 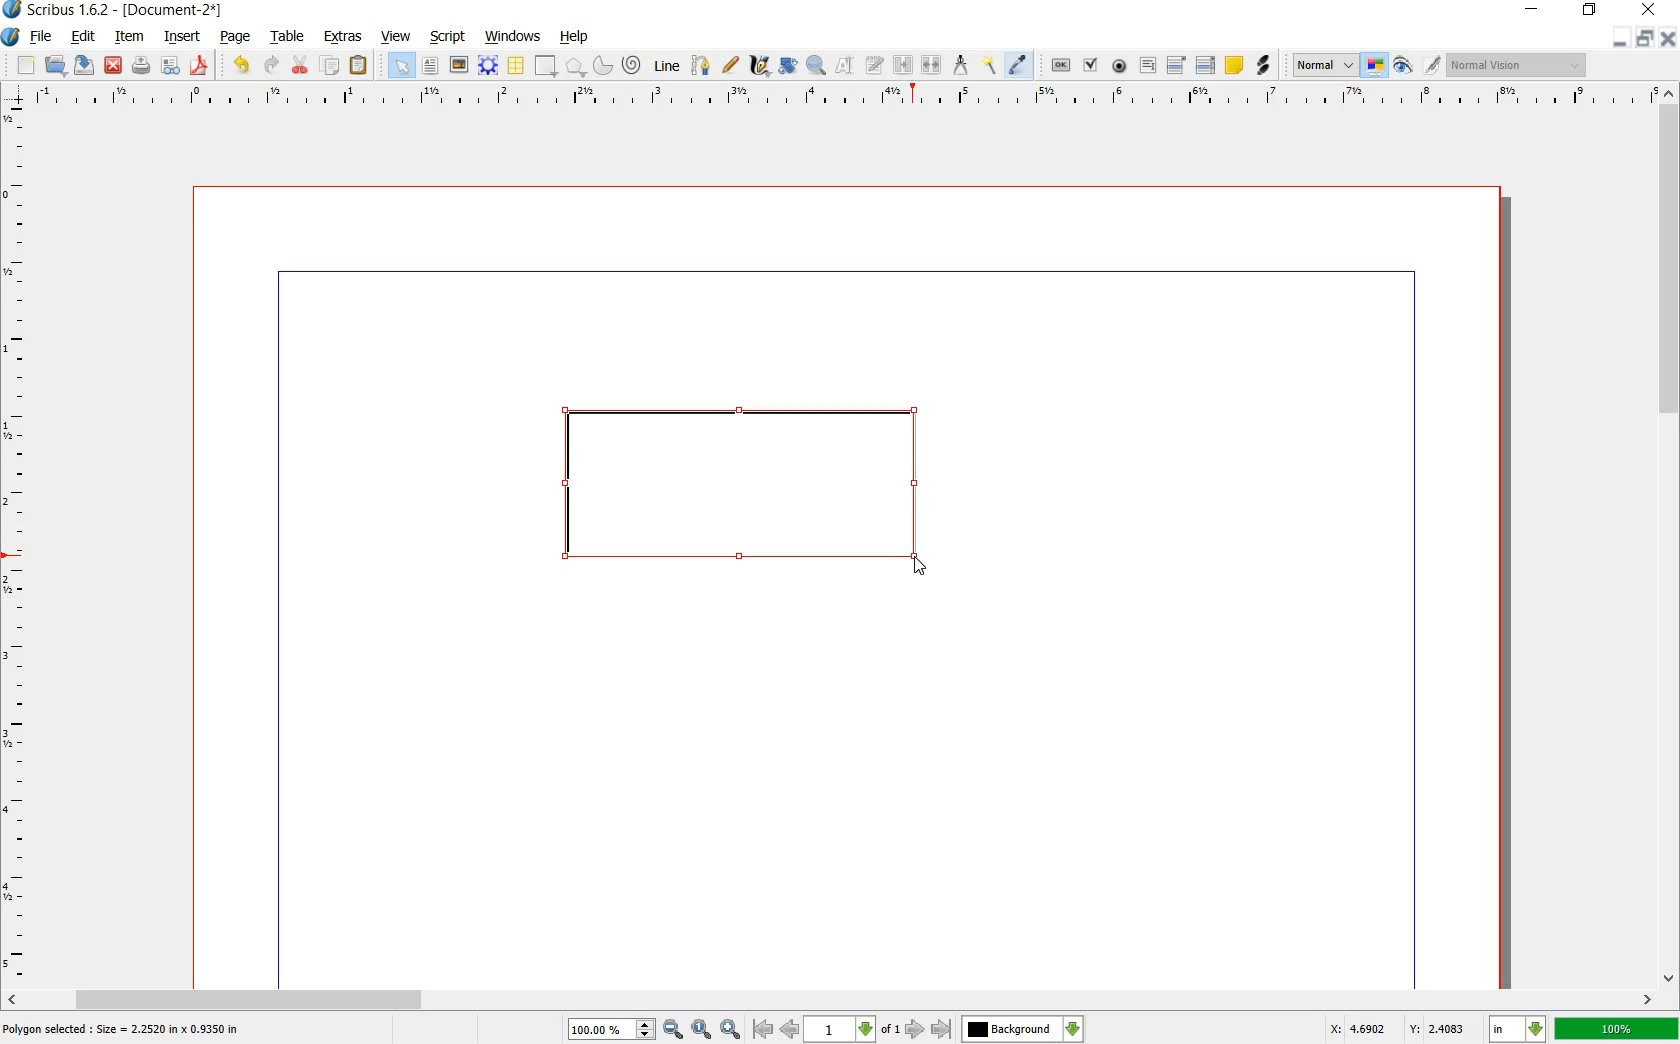 I want to click on ZOOM IN OR OUT, so click(x=818, y=63).